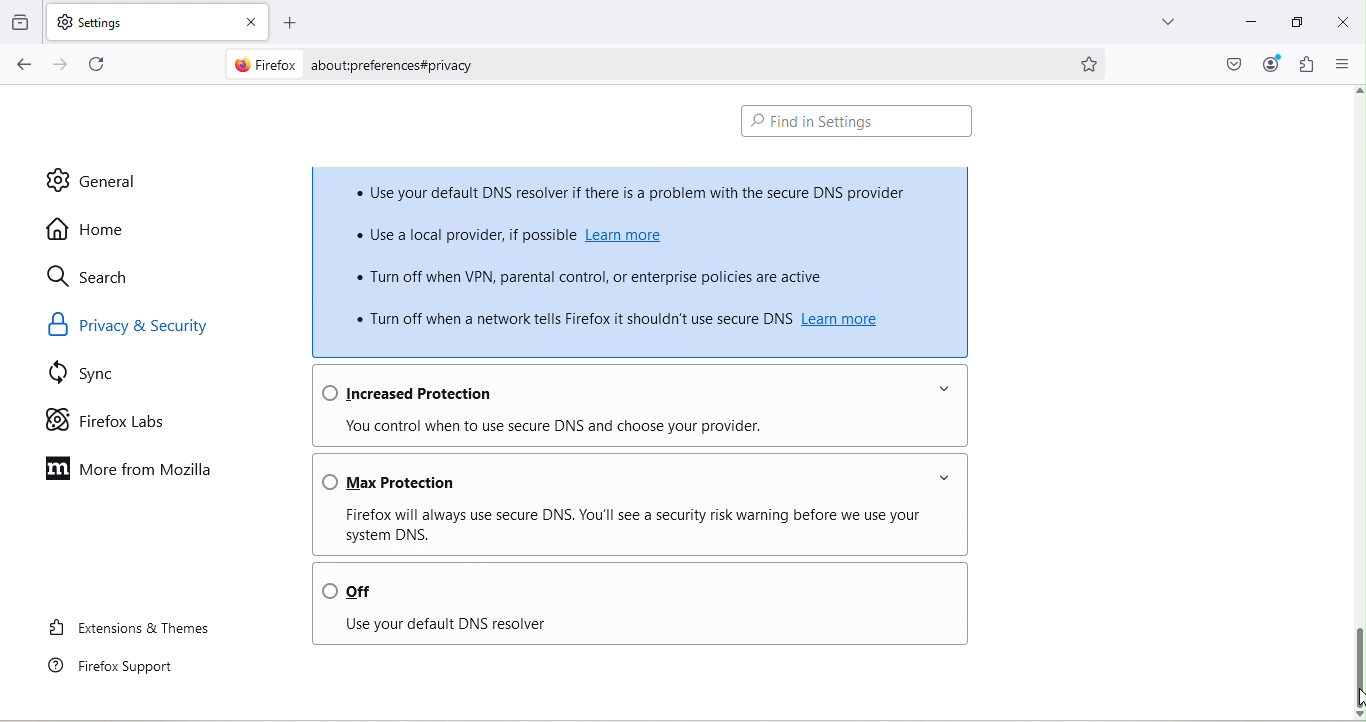 The image size is (1366, 722). I want to click on * Use your default DNS resolver if there is a problem with the secure DNS provider, so click(634, 191).